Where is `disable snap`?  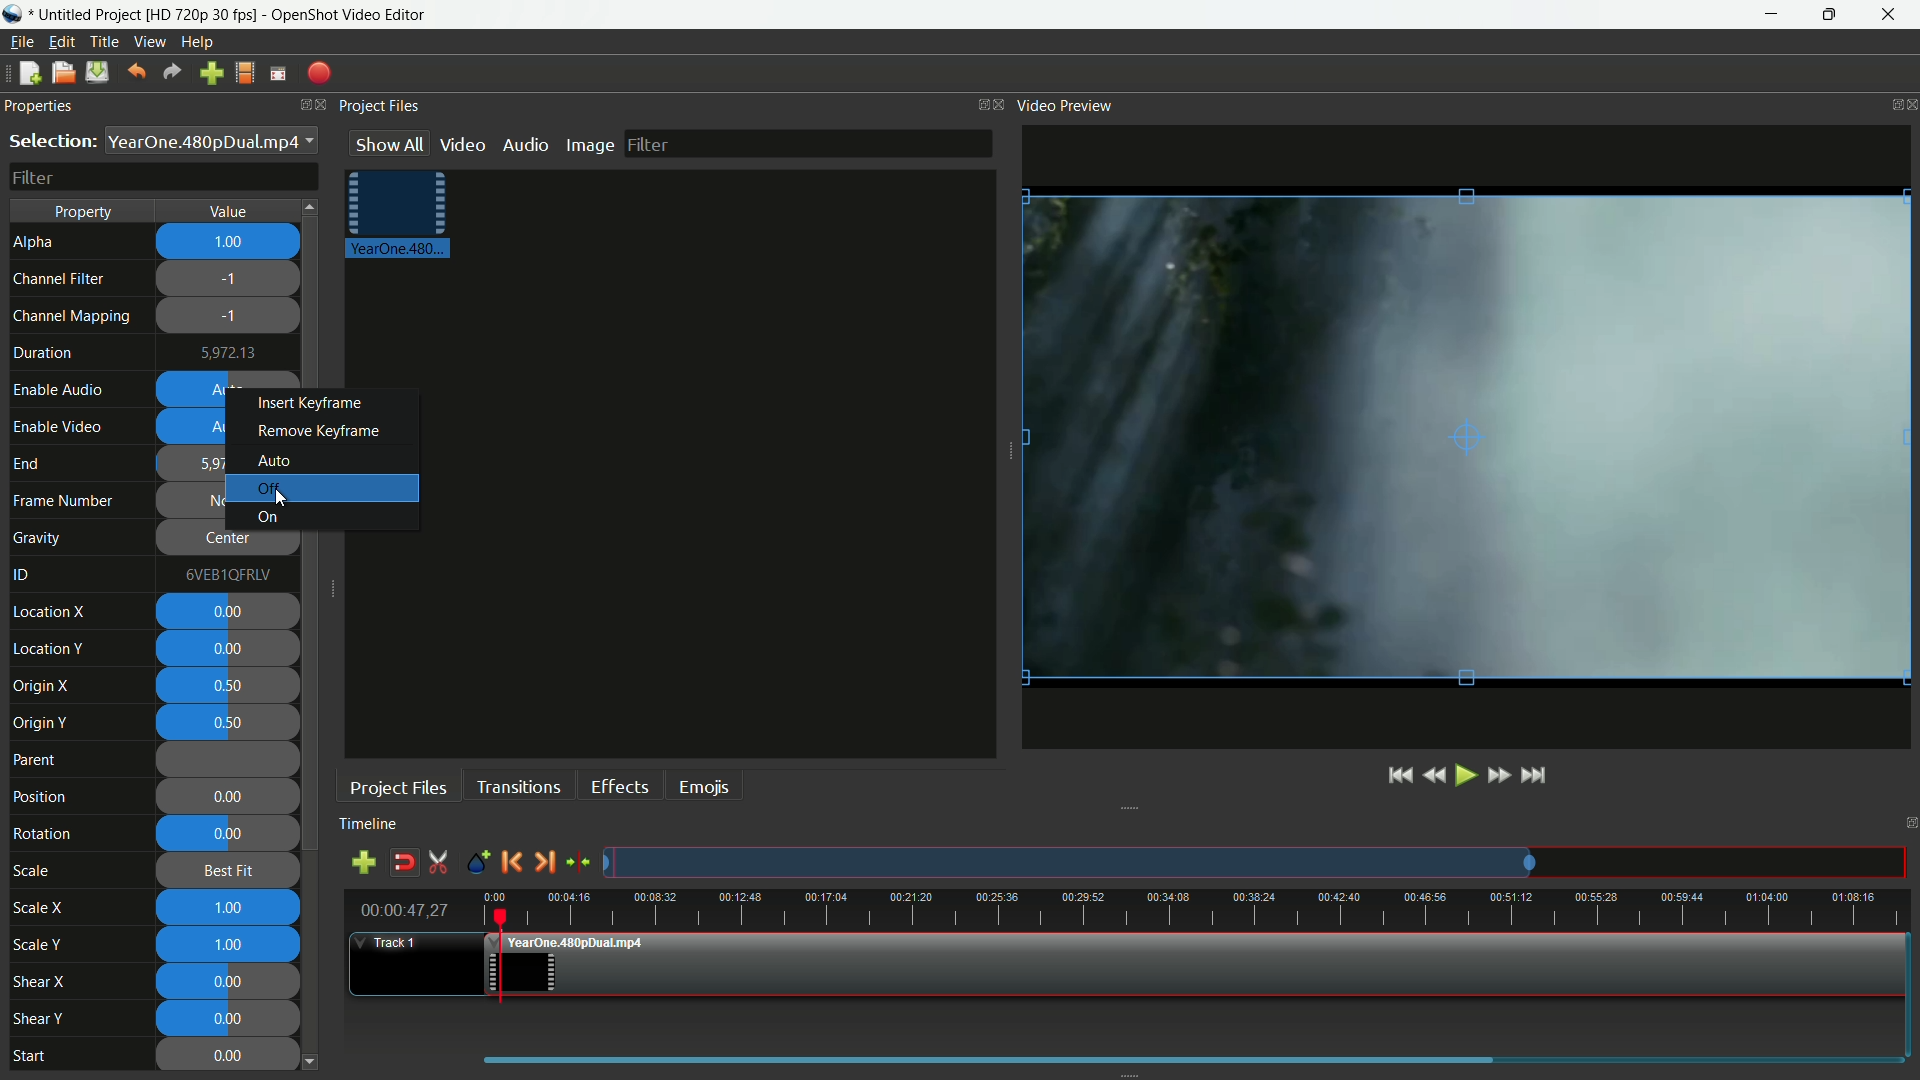
disable snap is located at coordinates (404, 862).